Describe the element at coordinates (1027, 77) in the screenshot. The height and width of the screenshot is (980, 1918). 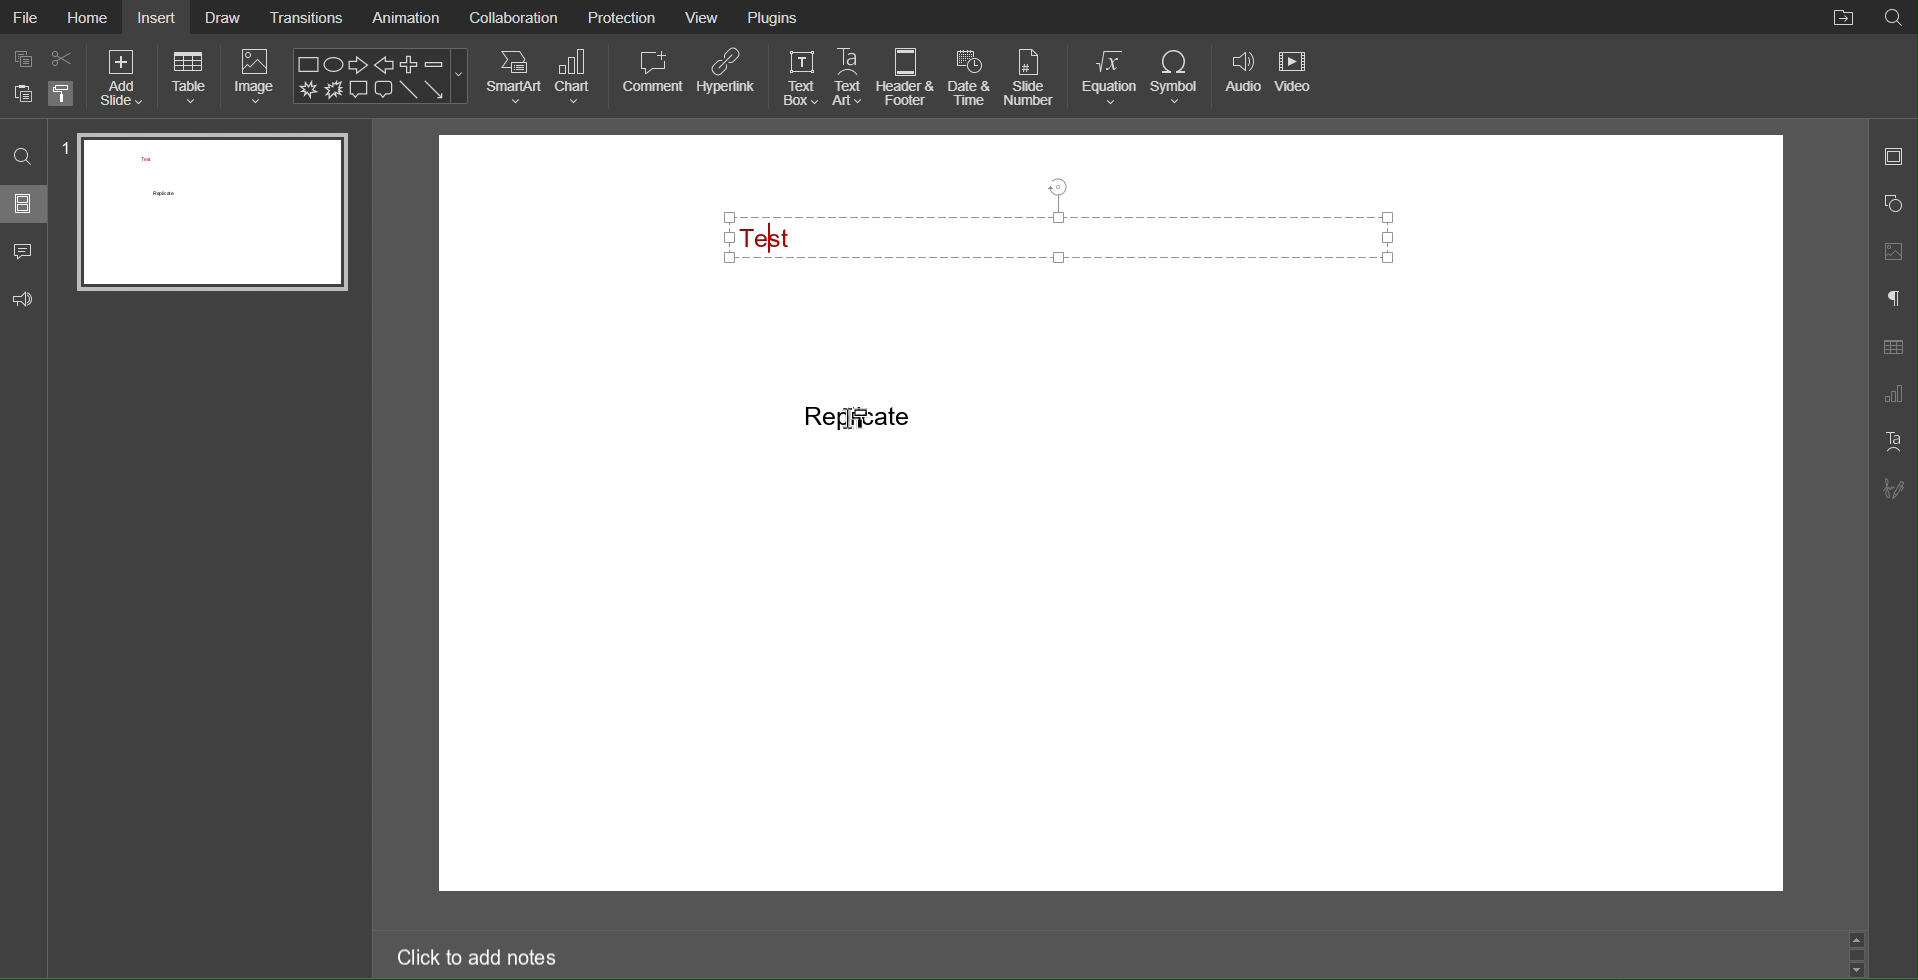
I see `Slide Number` at that location.